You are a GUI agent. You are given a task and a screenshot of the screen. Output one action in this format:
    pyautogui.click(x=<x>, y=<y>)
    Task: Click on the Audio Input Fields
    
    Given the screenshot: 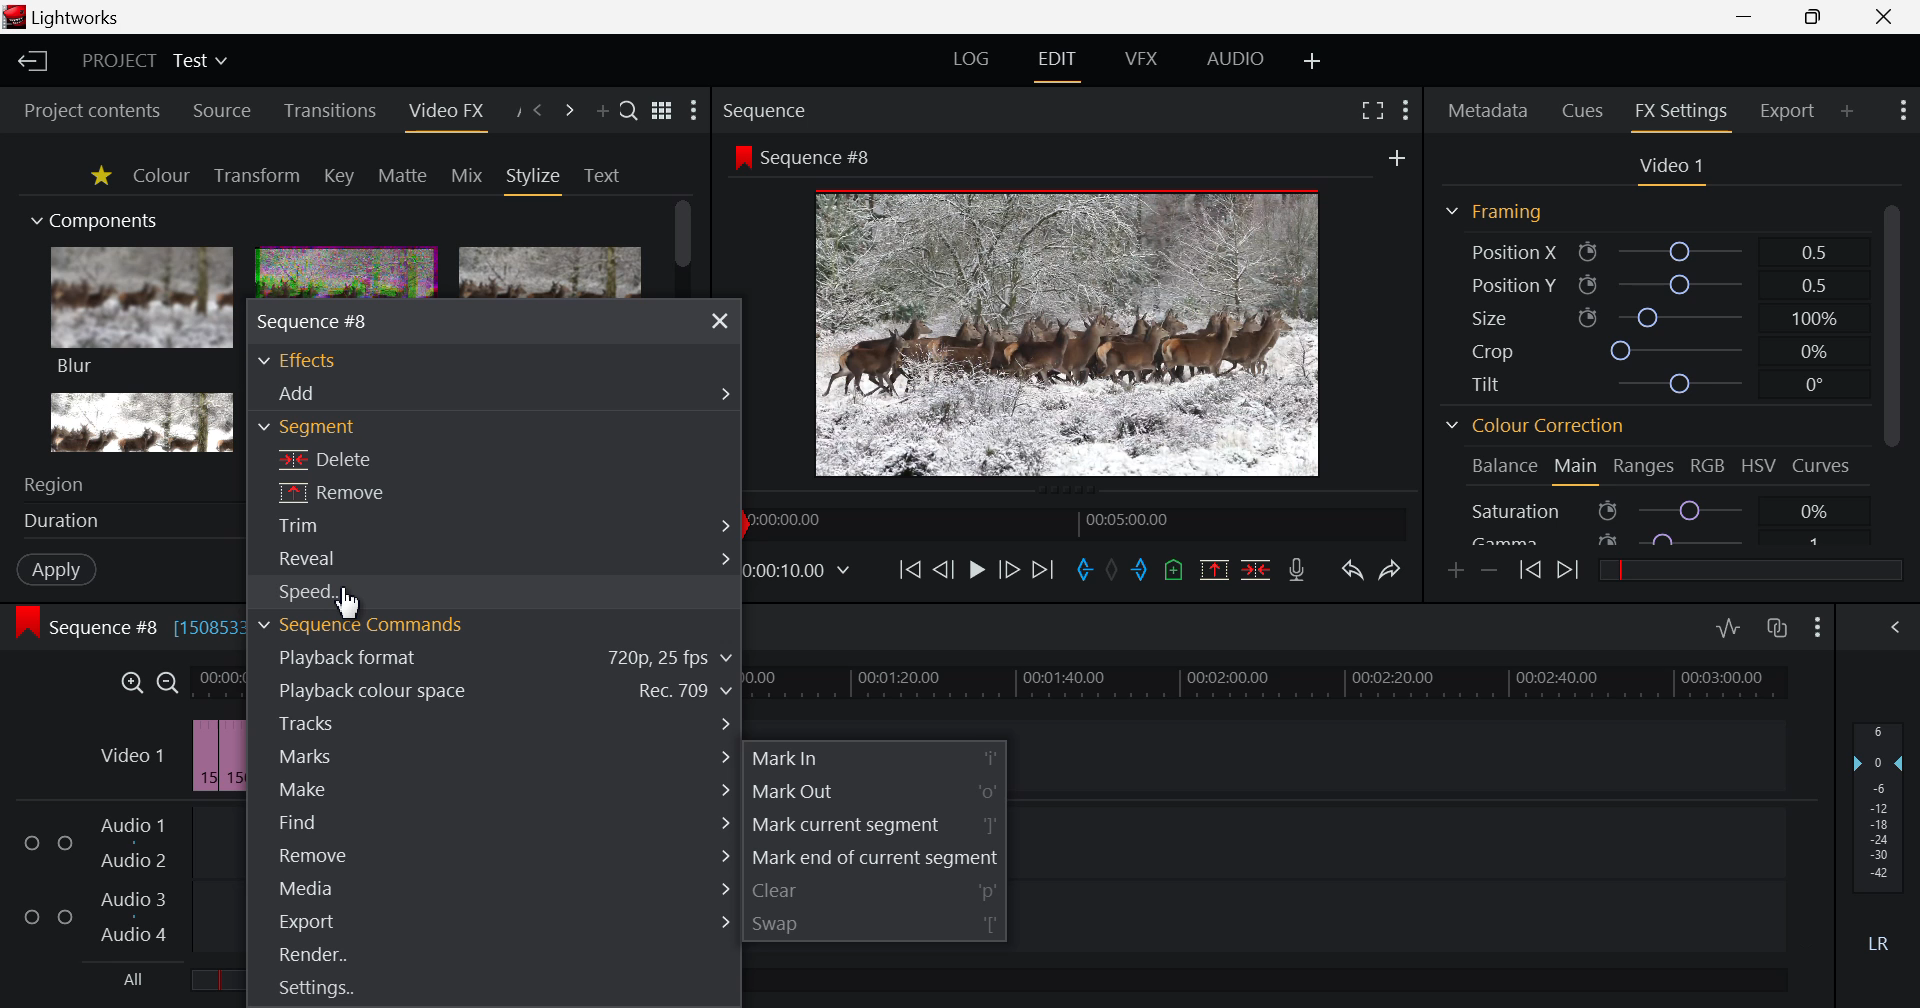 What is the action you would take?
    pyautogui.click(x=893, y=882)
    